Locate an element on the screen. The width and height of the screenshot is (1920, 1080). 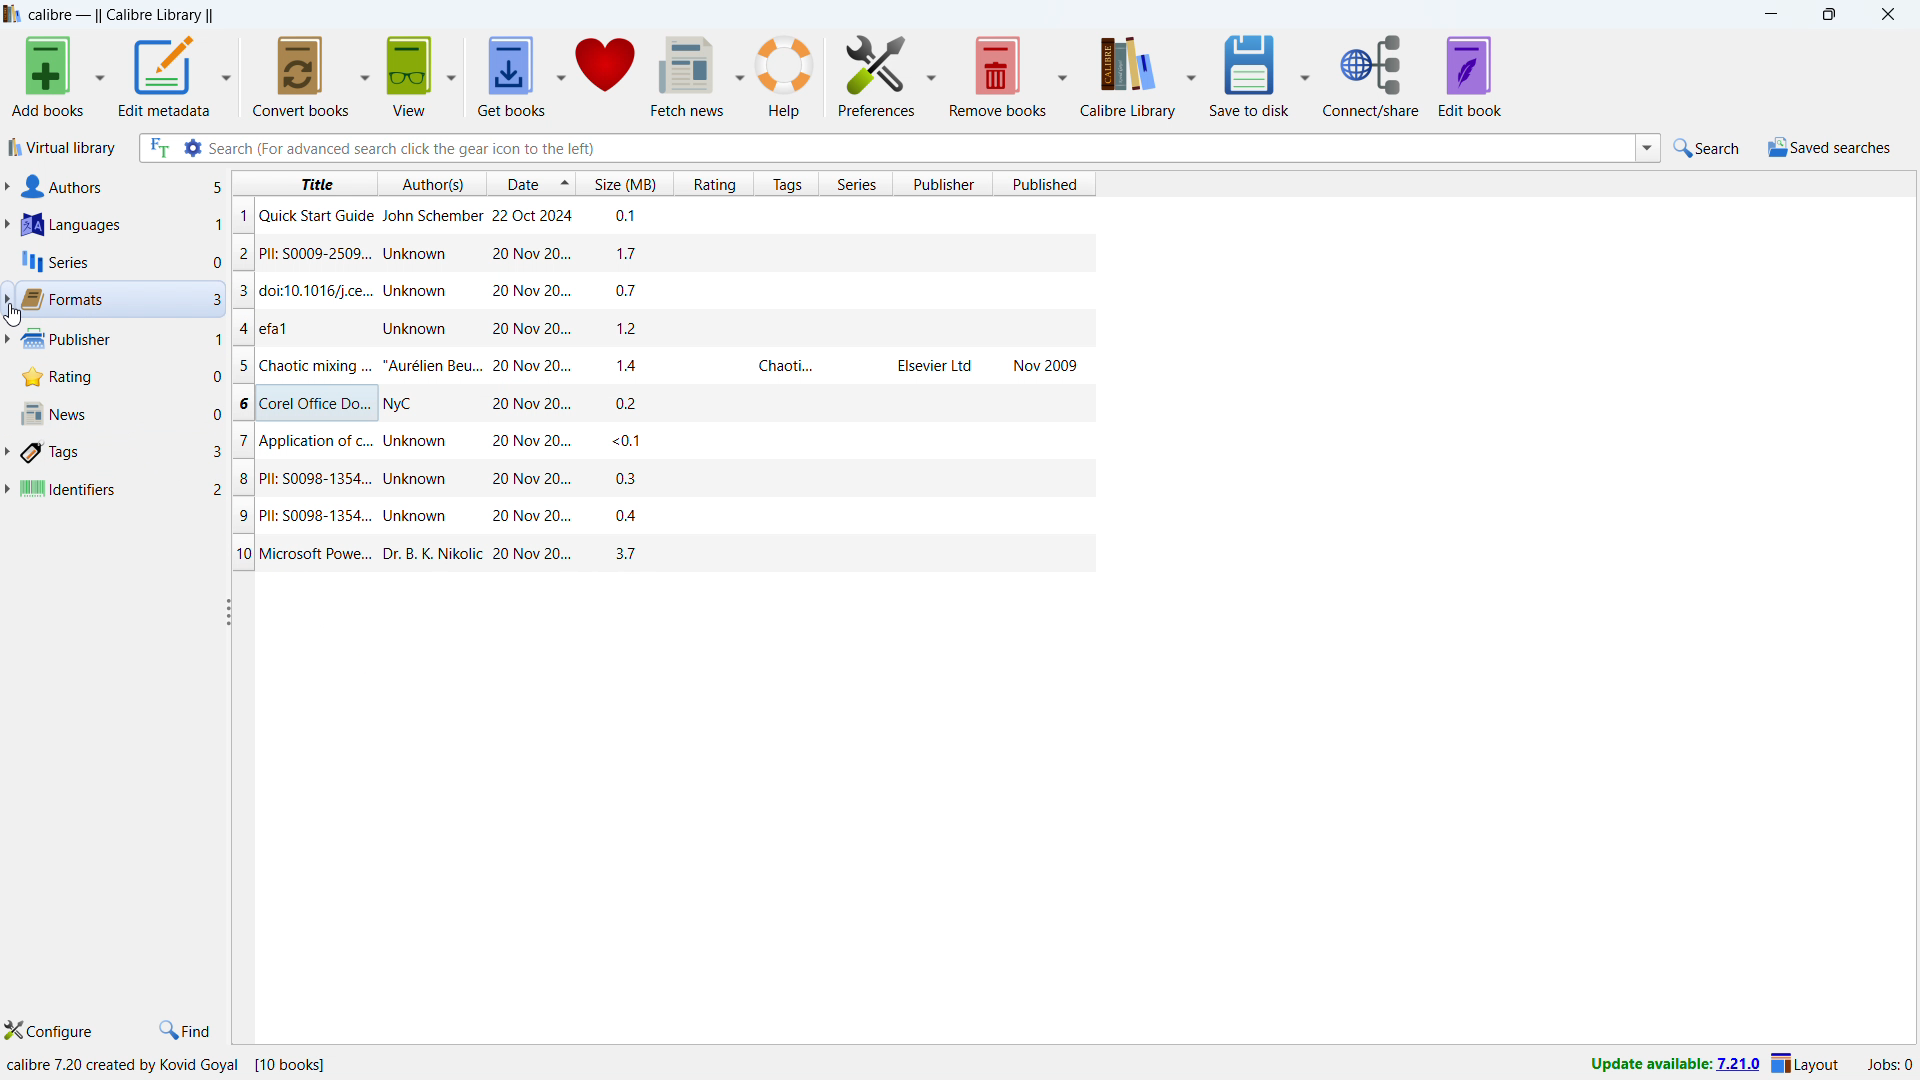
update is located at coordinates (1673, 1064).